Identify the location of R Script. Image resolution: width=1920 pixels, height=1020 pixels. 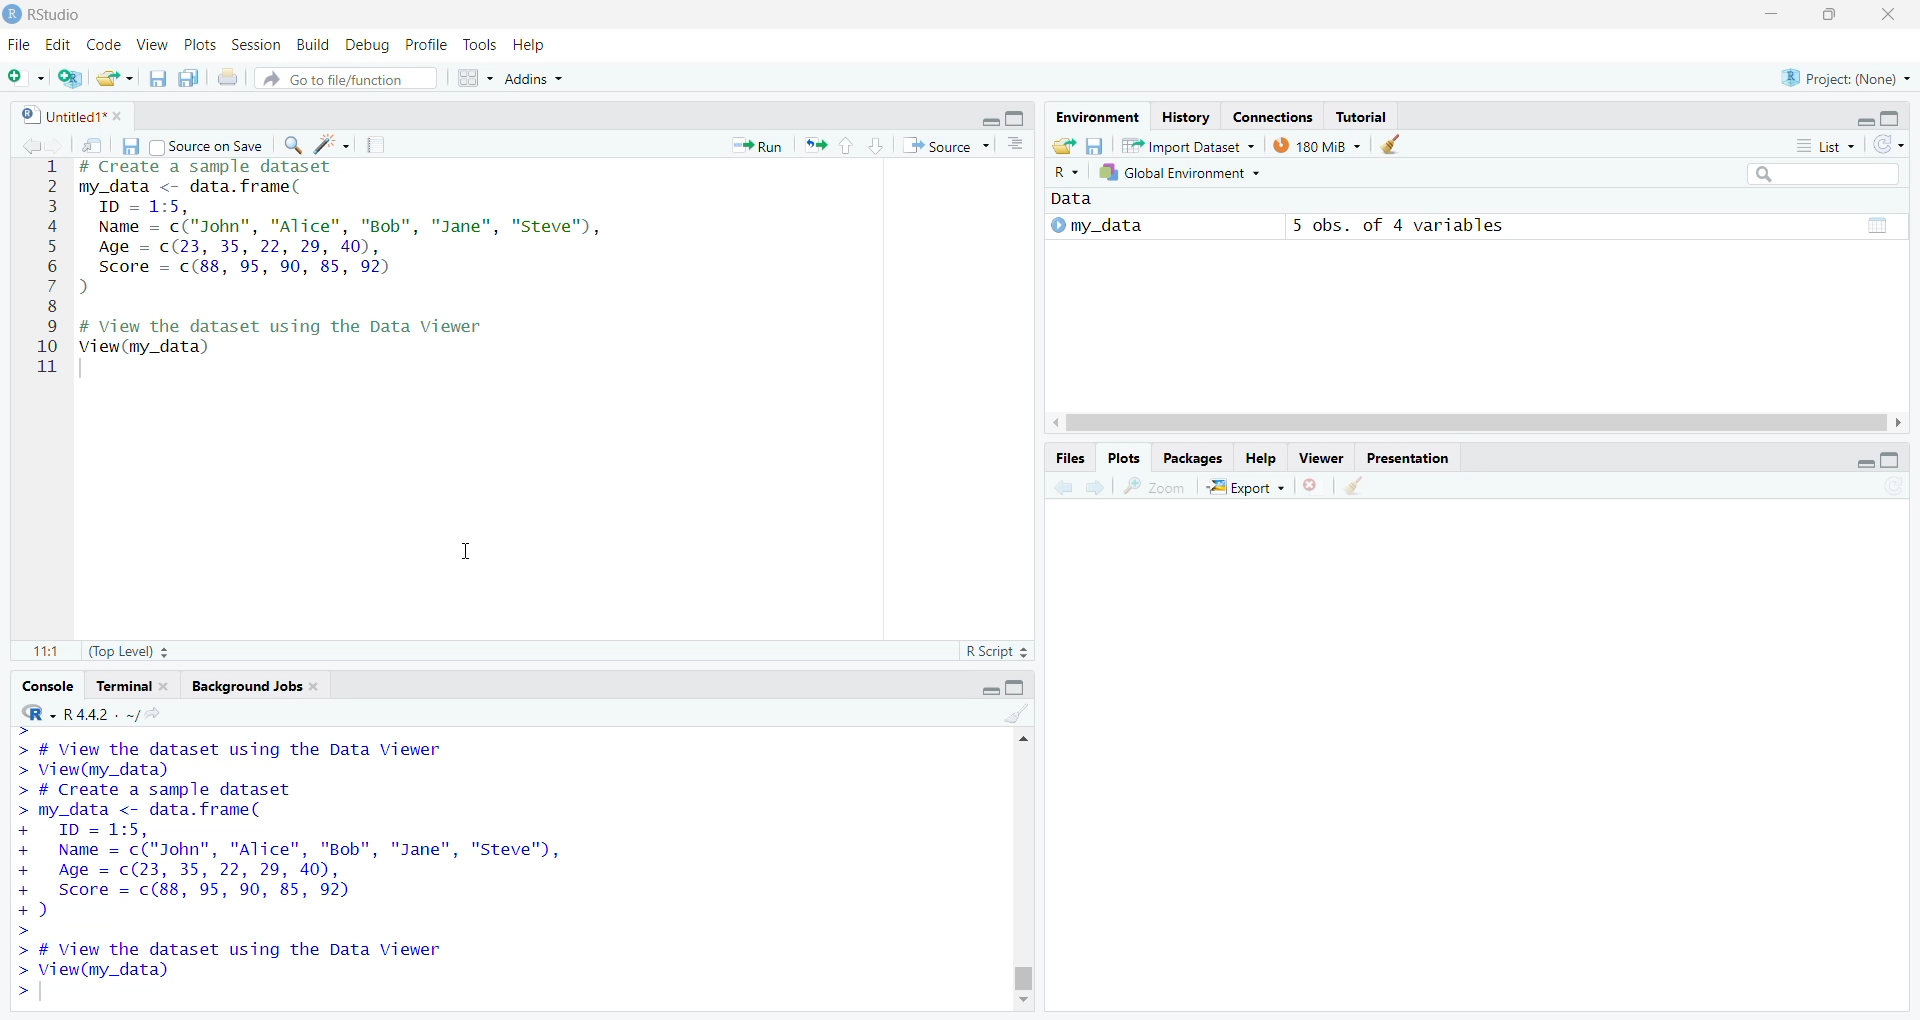
(995, 650).